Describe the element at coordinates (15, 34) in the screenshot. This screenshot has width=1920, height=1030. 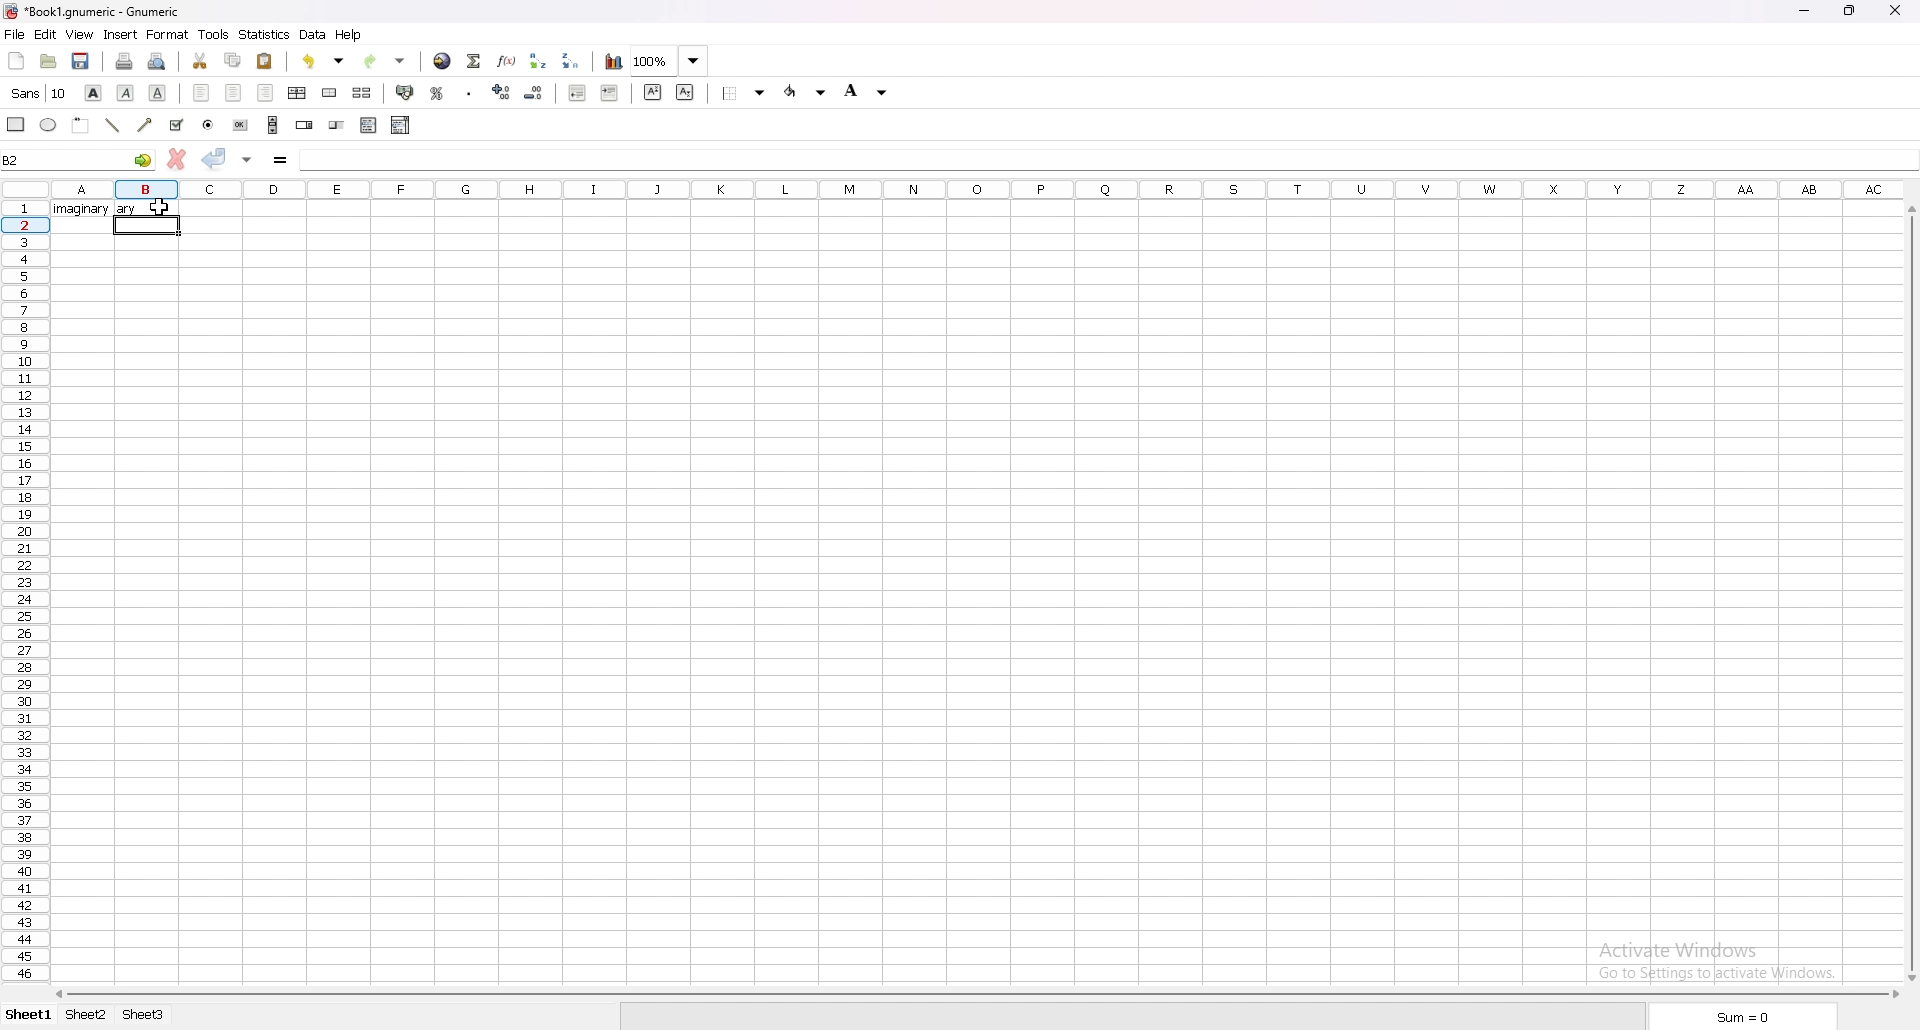
I see `file` at that location.